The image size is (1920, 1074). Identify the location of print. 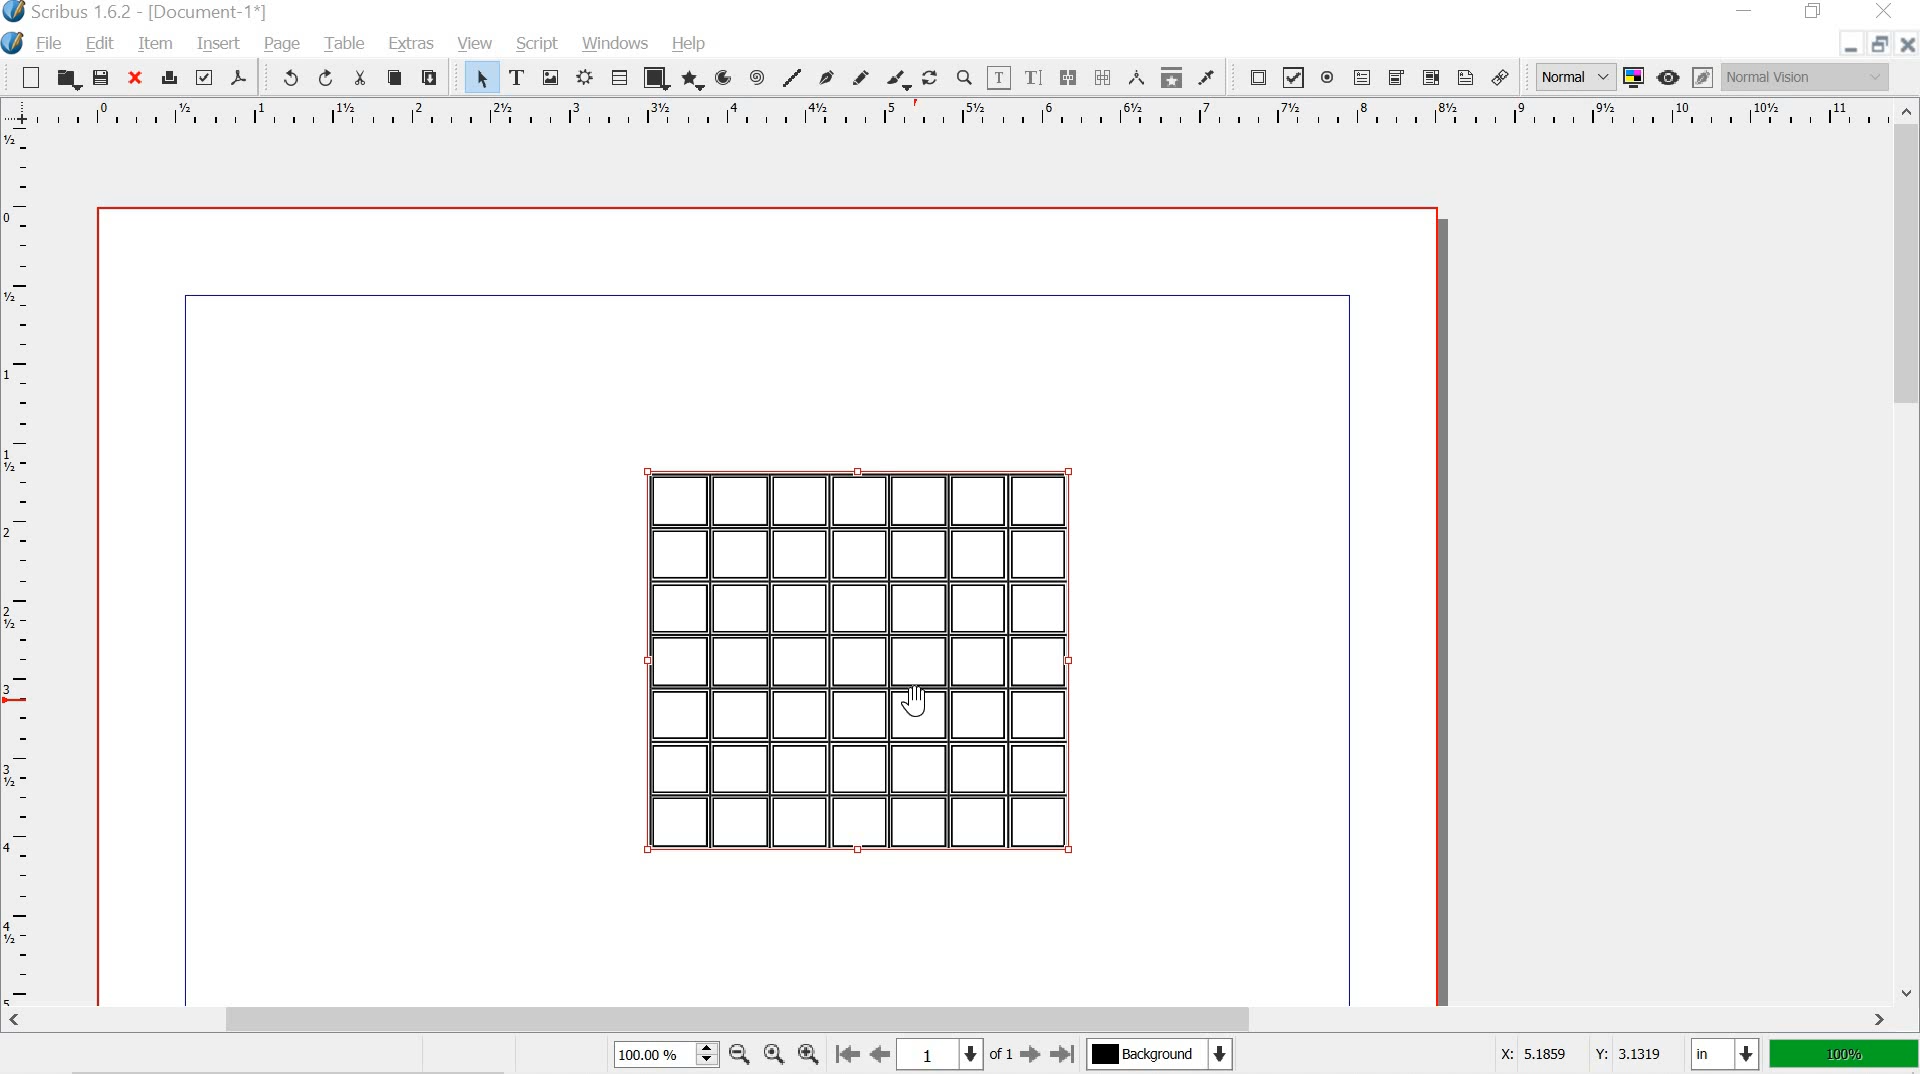
(170, 79).